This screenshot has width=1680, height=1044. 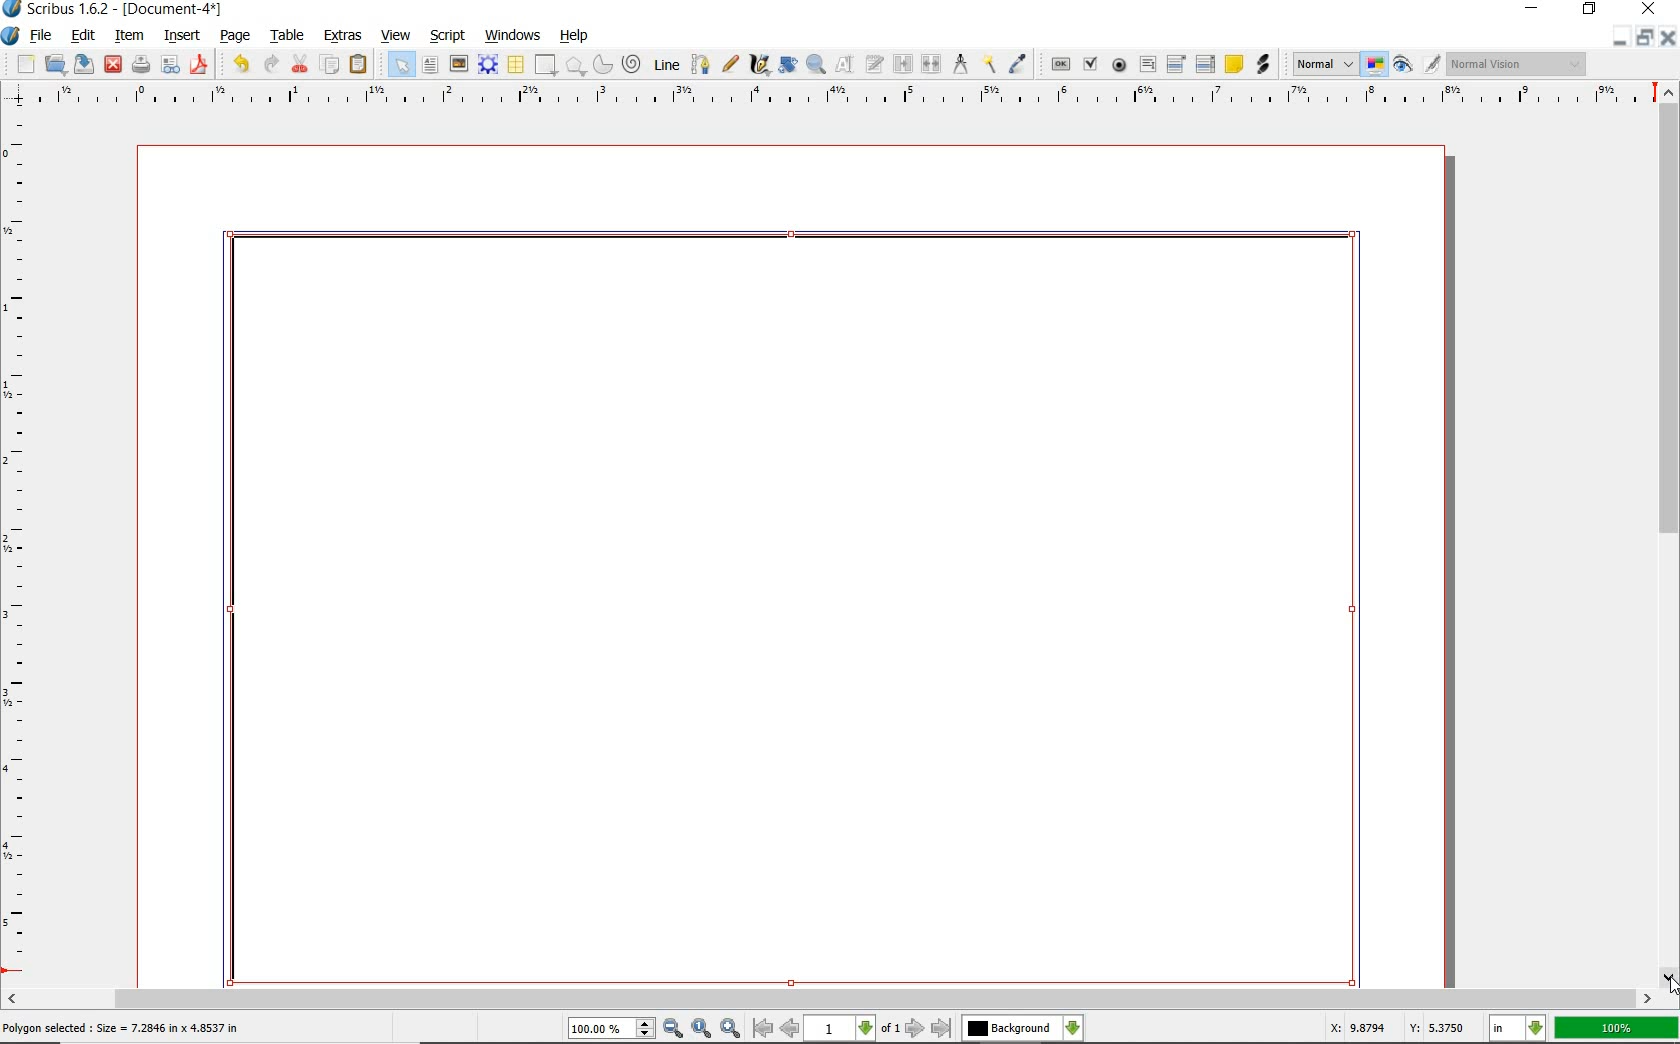 I want to click on paste, so click(x=358, y=65).